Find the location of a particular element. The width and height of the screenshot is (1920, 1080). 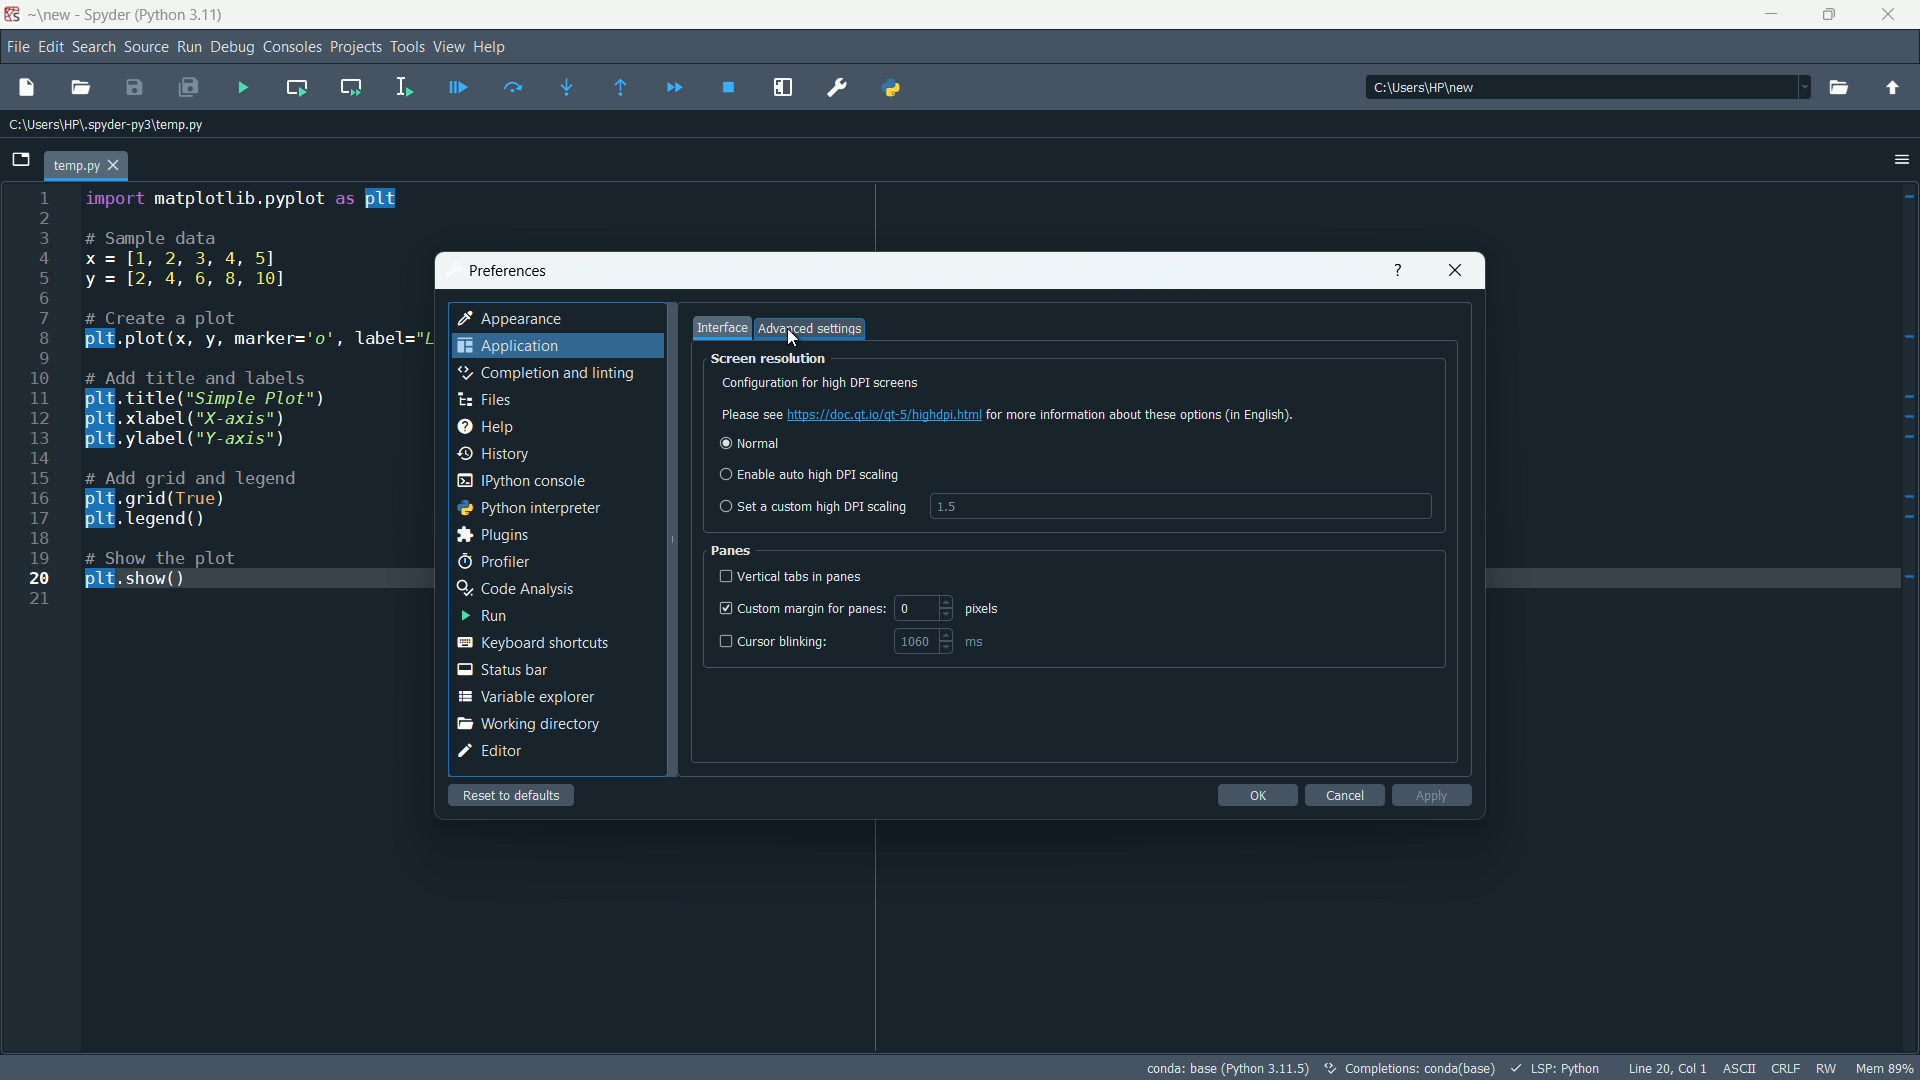

step into function is located at coordinates (569, 87).